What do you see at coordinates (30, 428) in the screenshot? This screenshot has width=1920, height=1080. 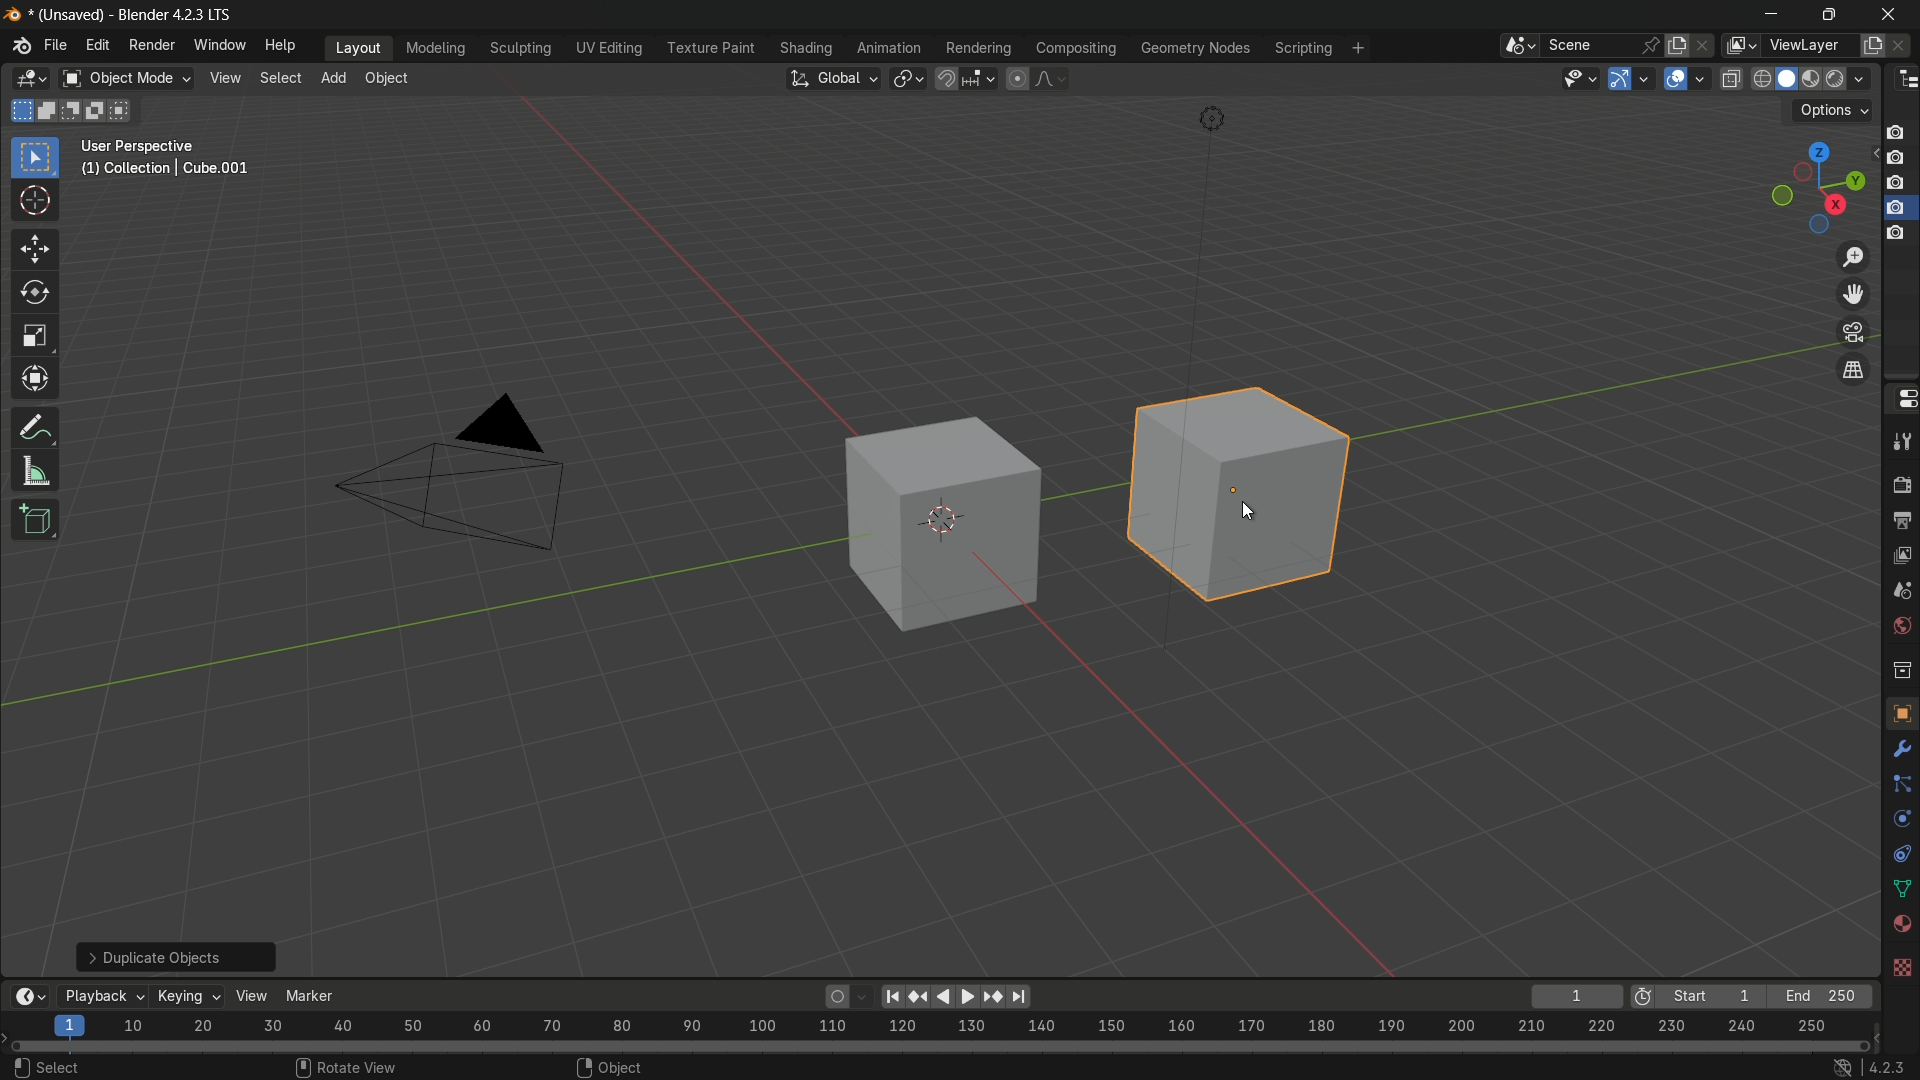 I see `annotate` at bounding box center [30, 428].